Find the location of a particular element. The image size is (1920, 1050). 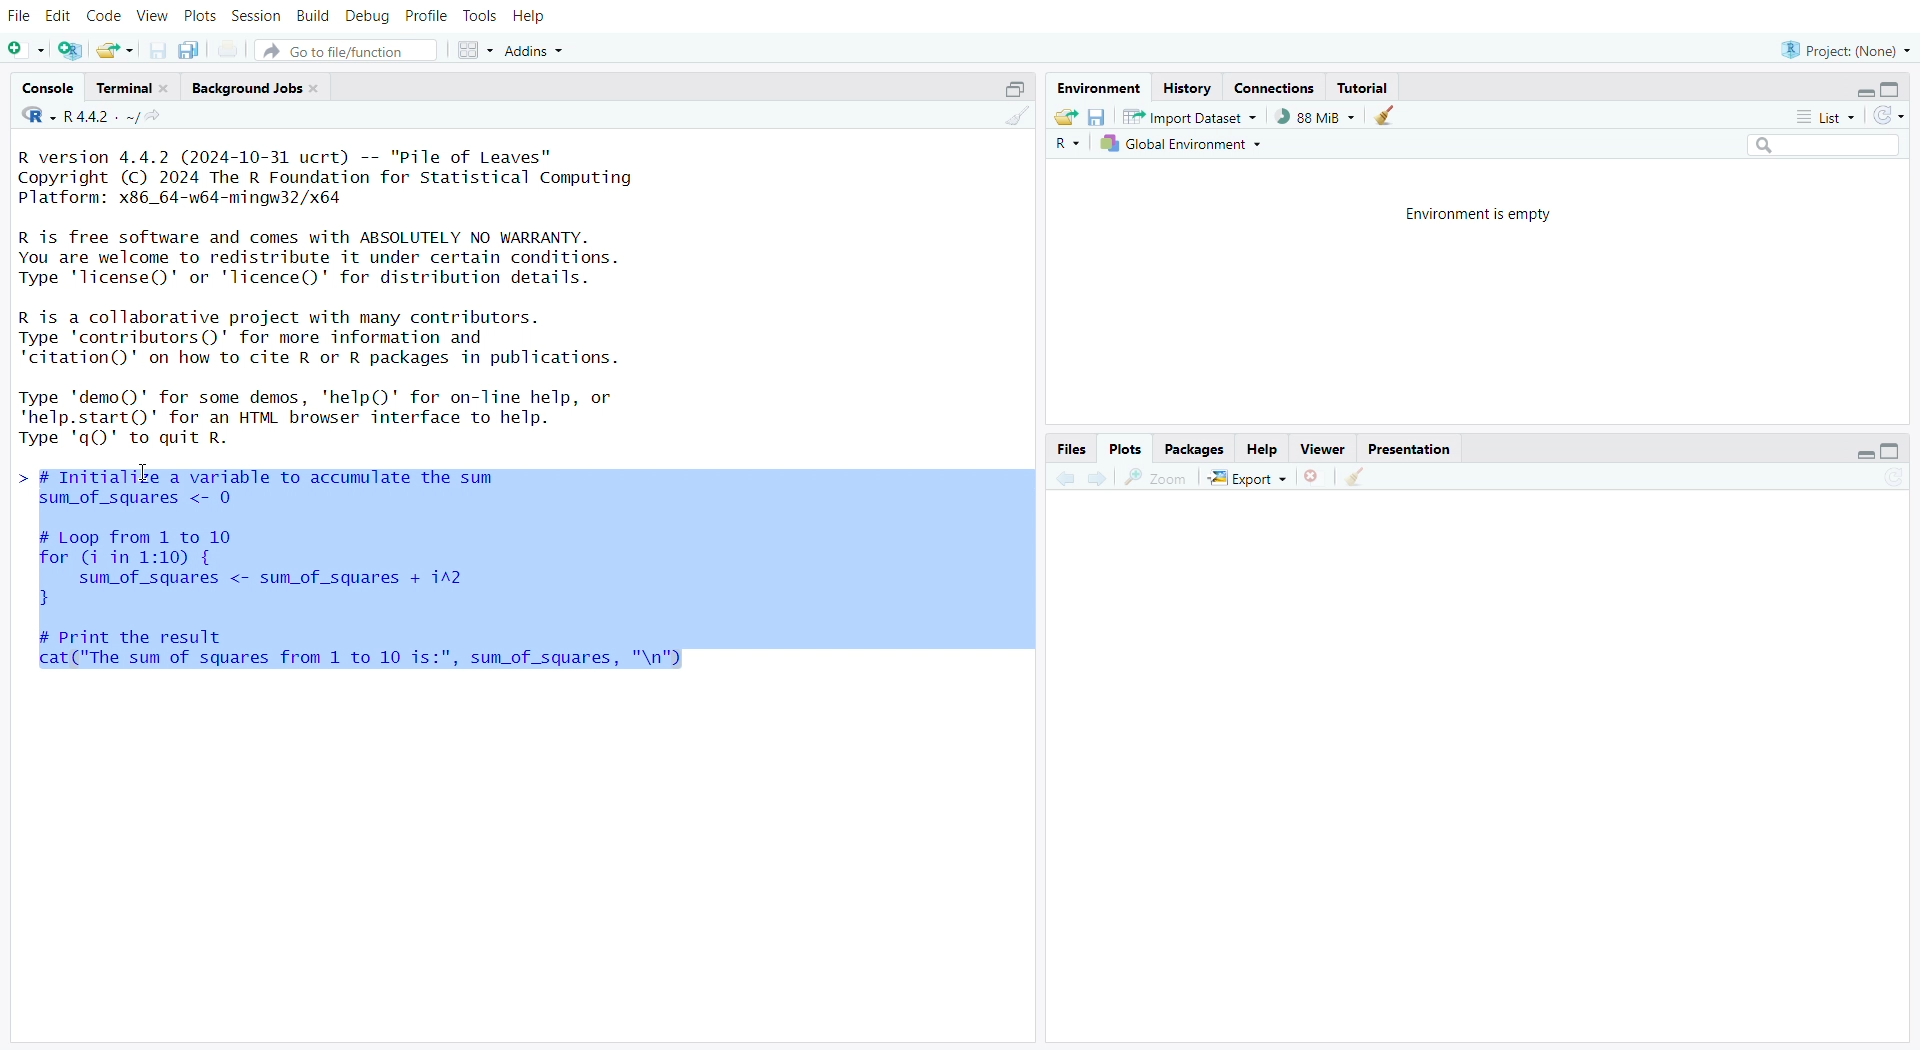

R is located at coordinates (1066, 146).